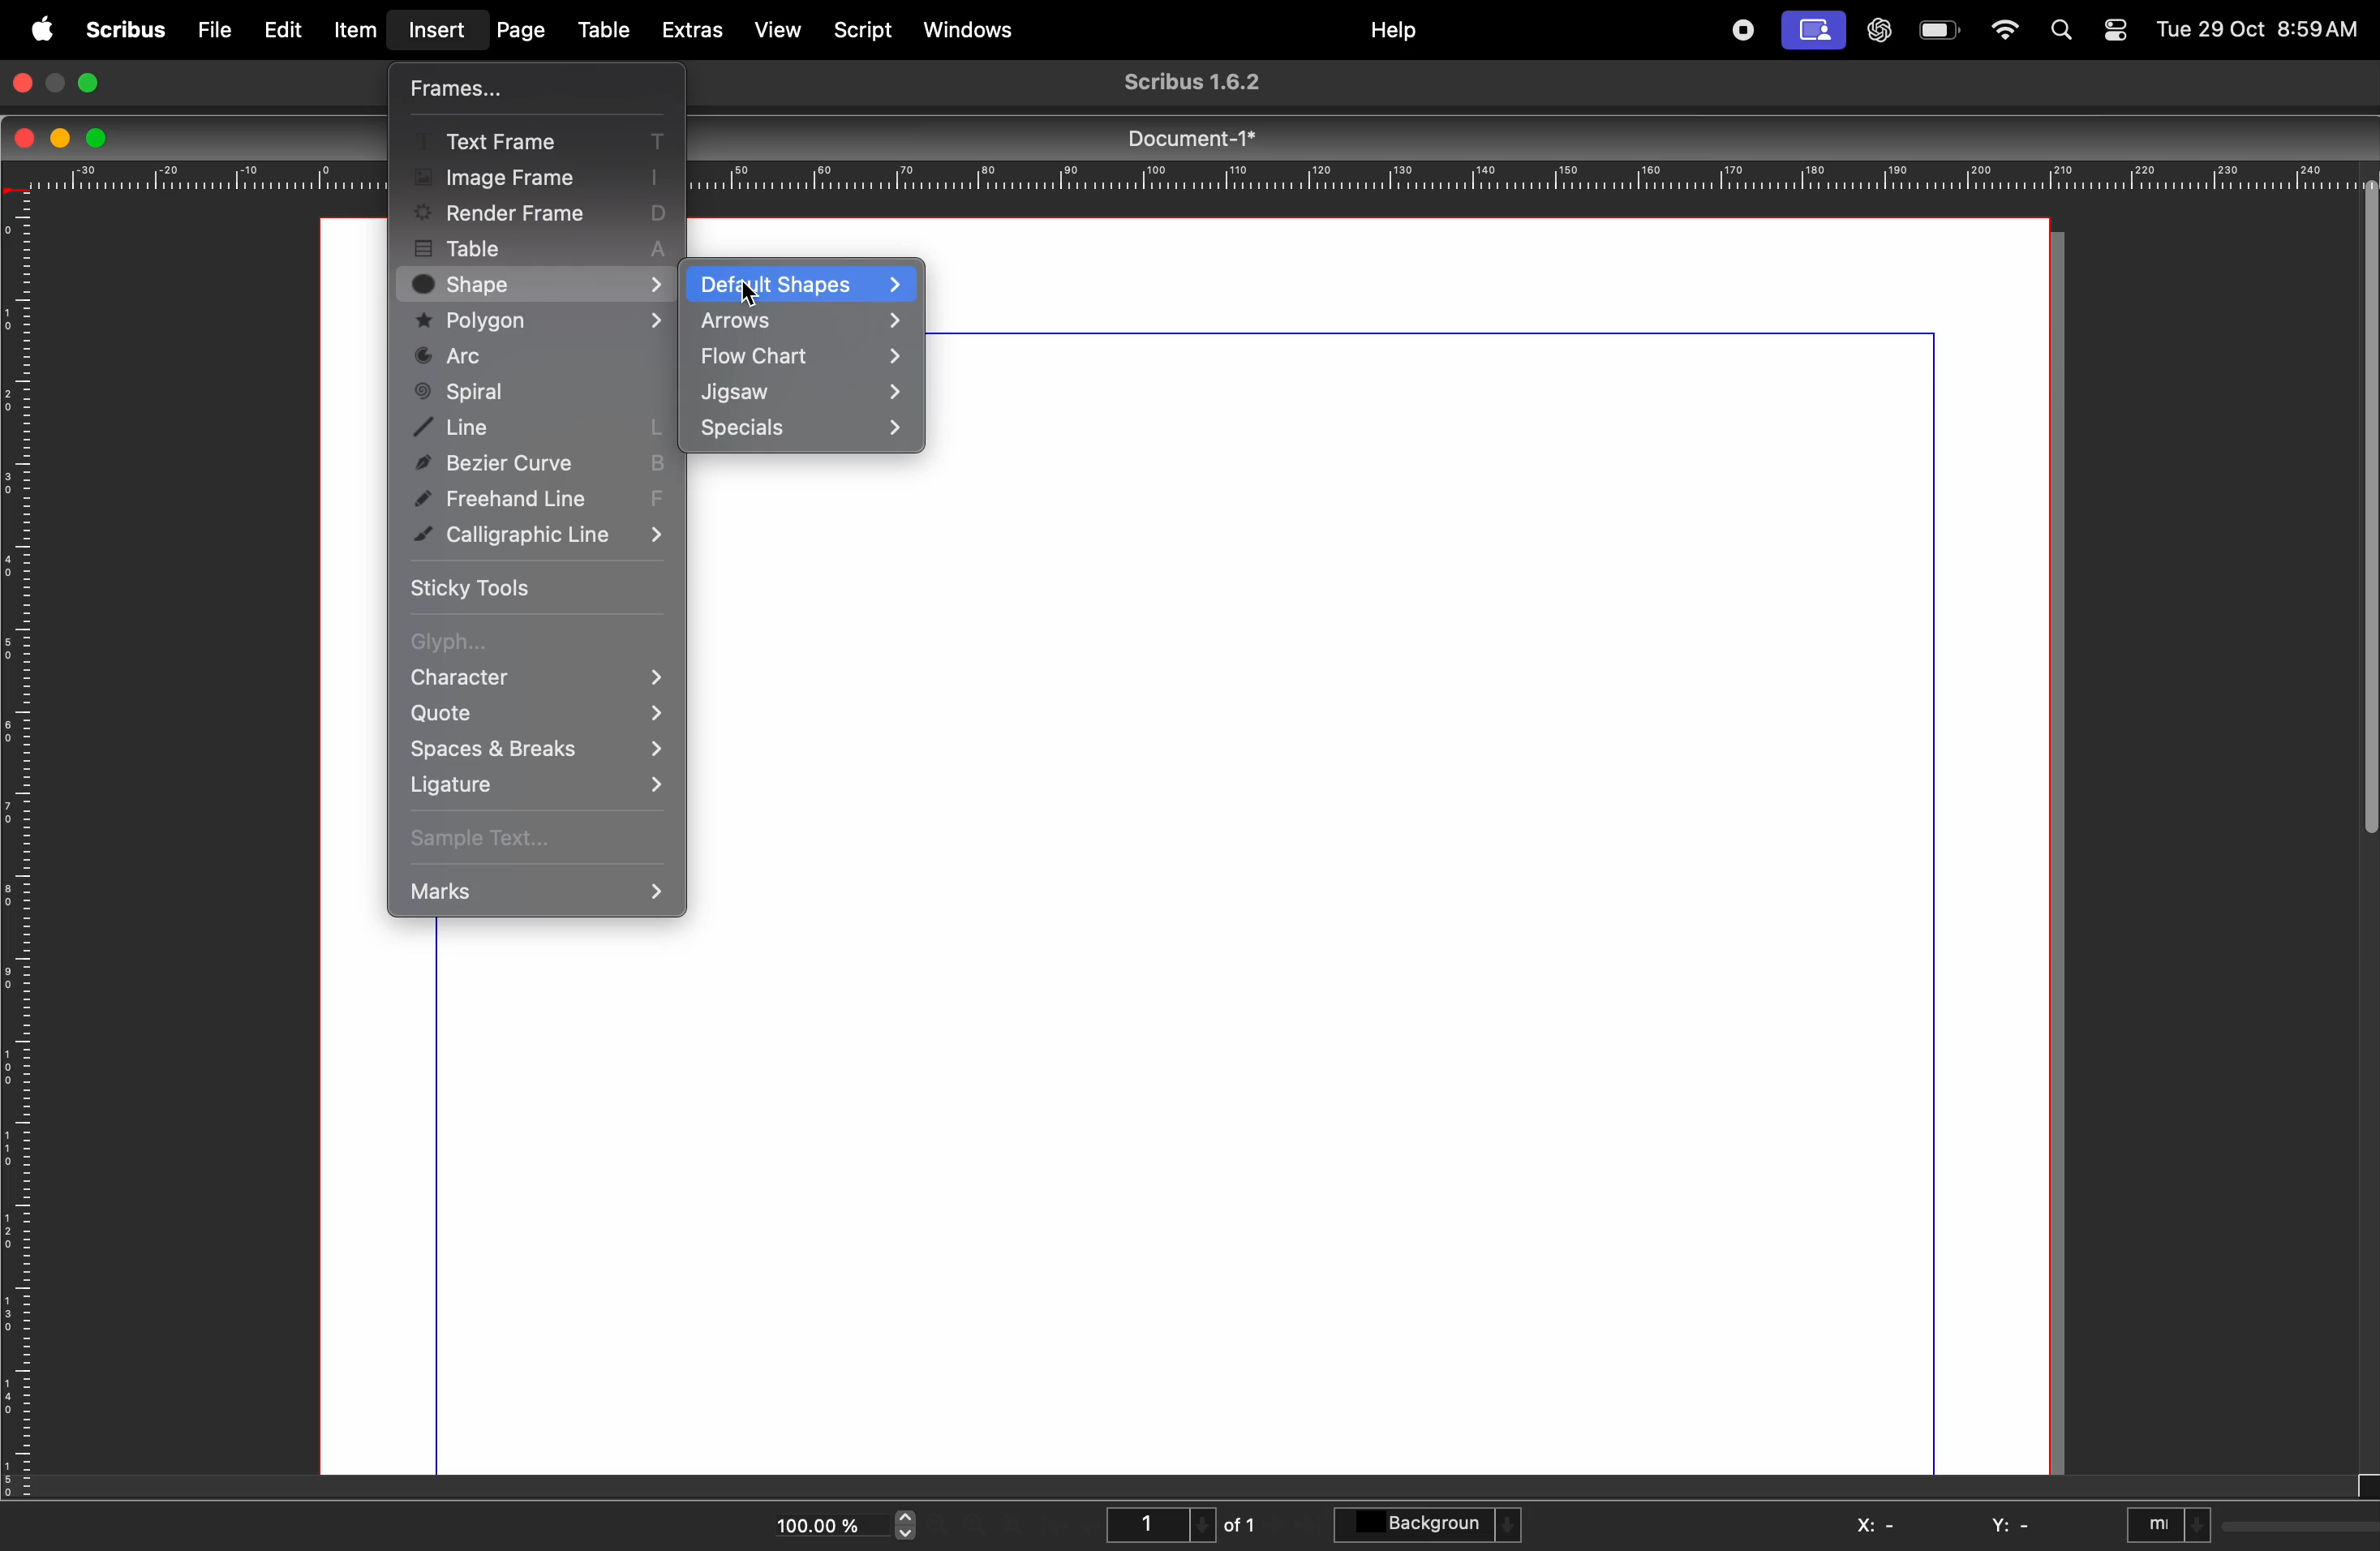  What do you see at coordinates (1879, 28) in the screenshot?
I see `chatgpt` at bounding box center [1879, 28].